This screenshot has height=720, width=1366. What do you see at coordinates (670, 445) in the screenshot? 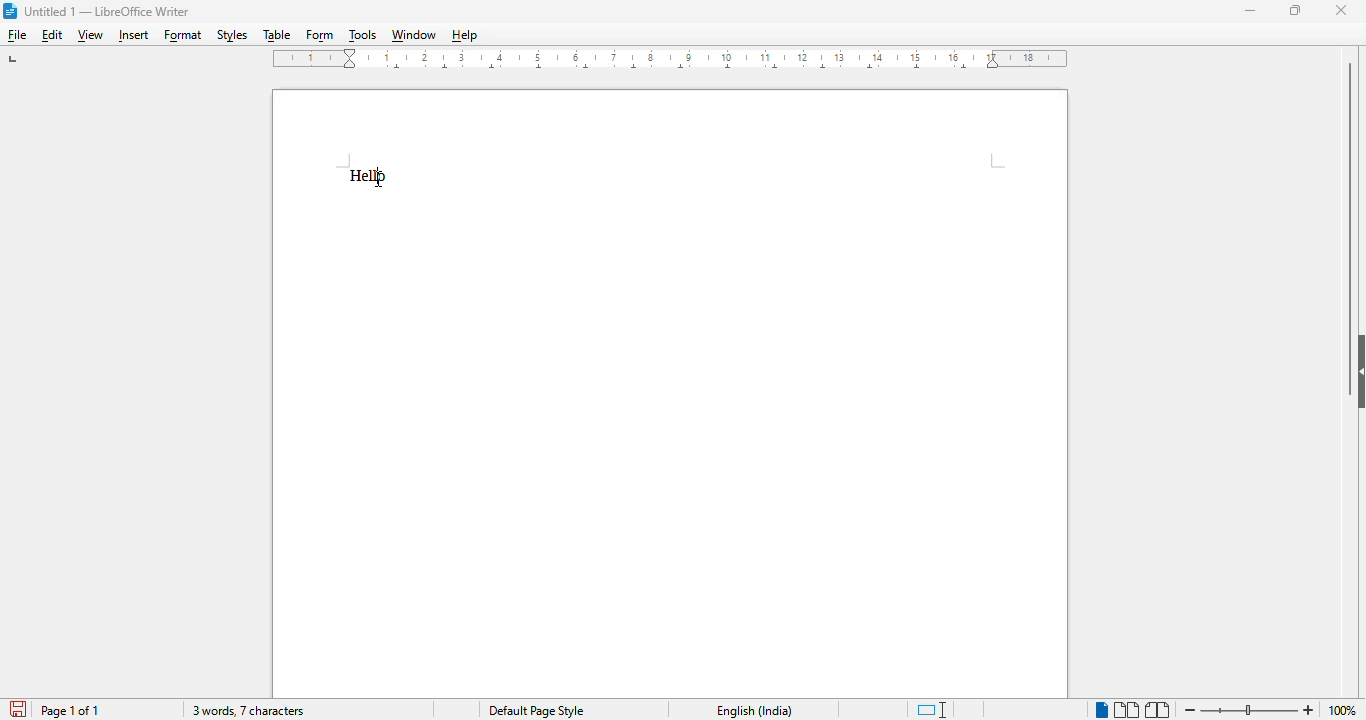
I see `workspace` at bounding box center [670, 445].